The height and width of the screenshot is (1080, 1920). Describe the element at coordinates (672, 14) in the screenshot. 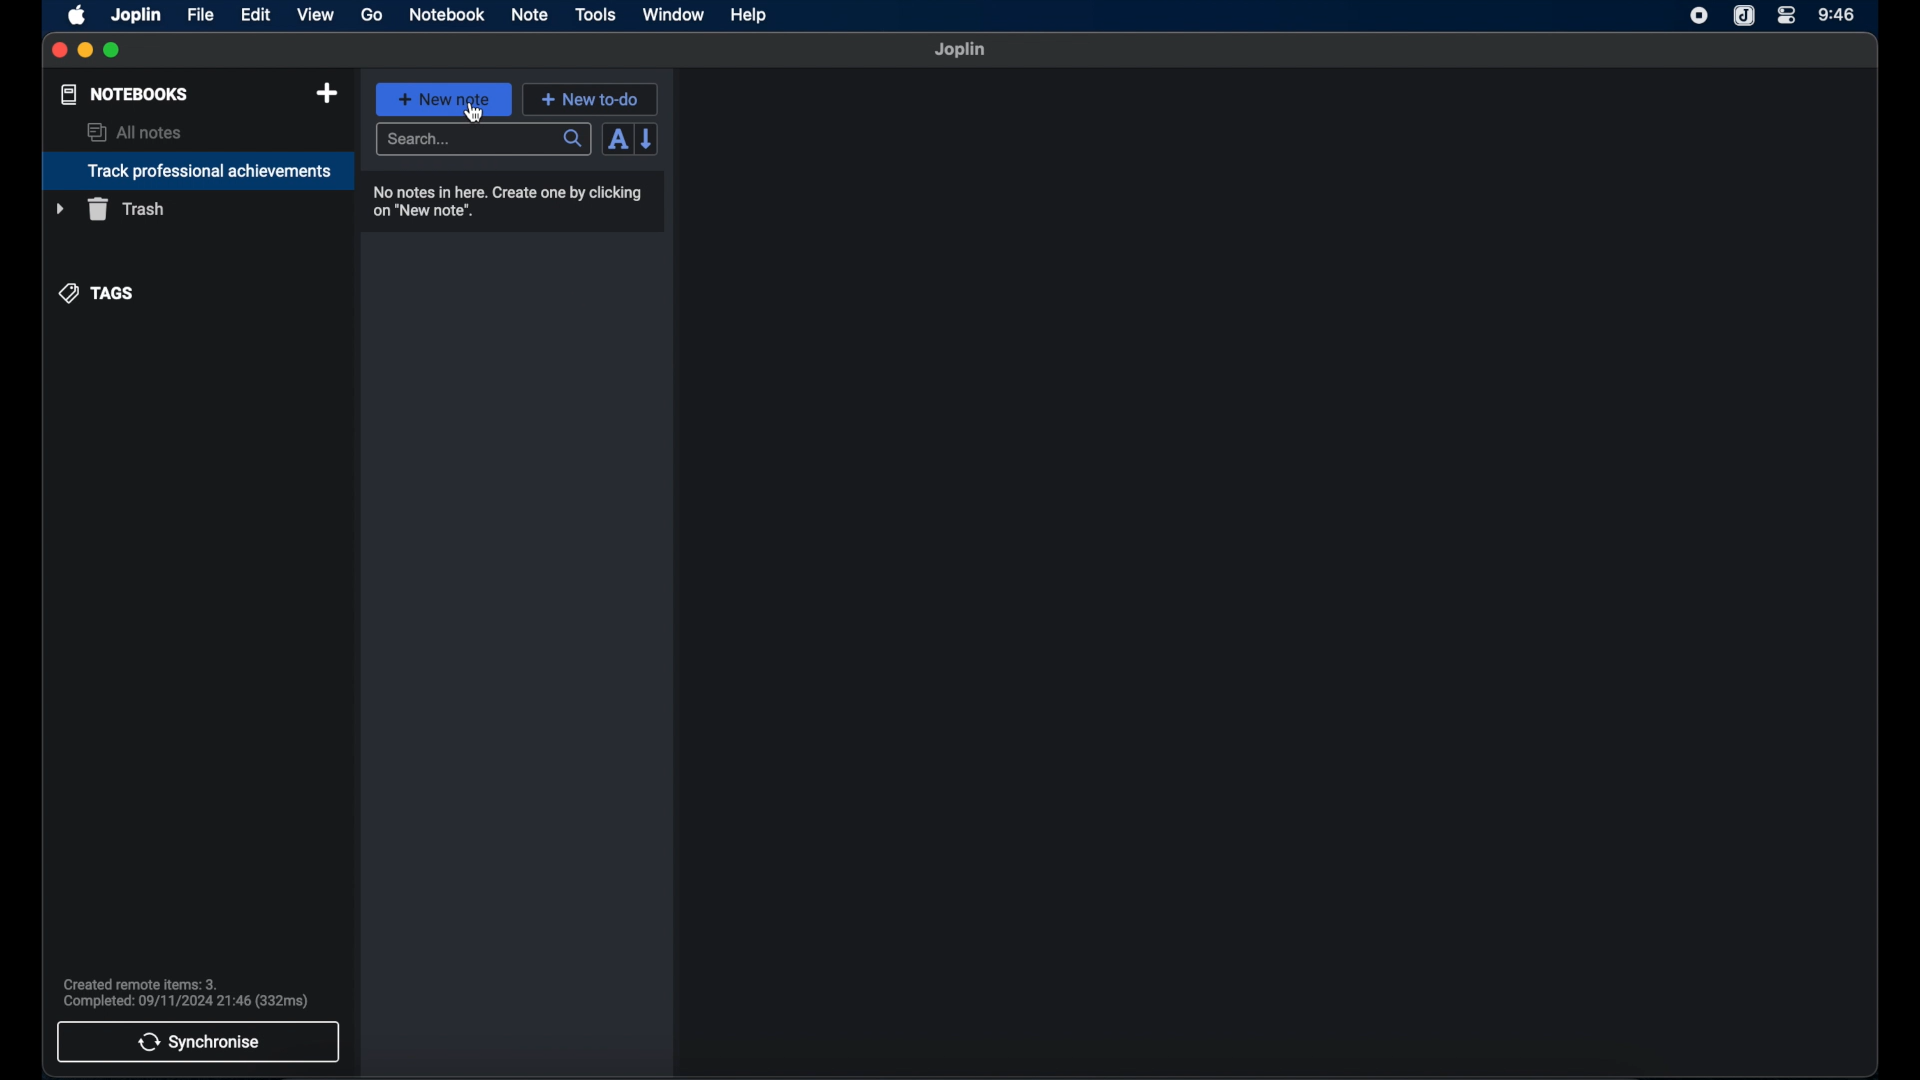

I see `window` at that location.